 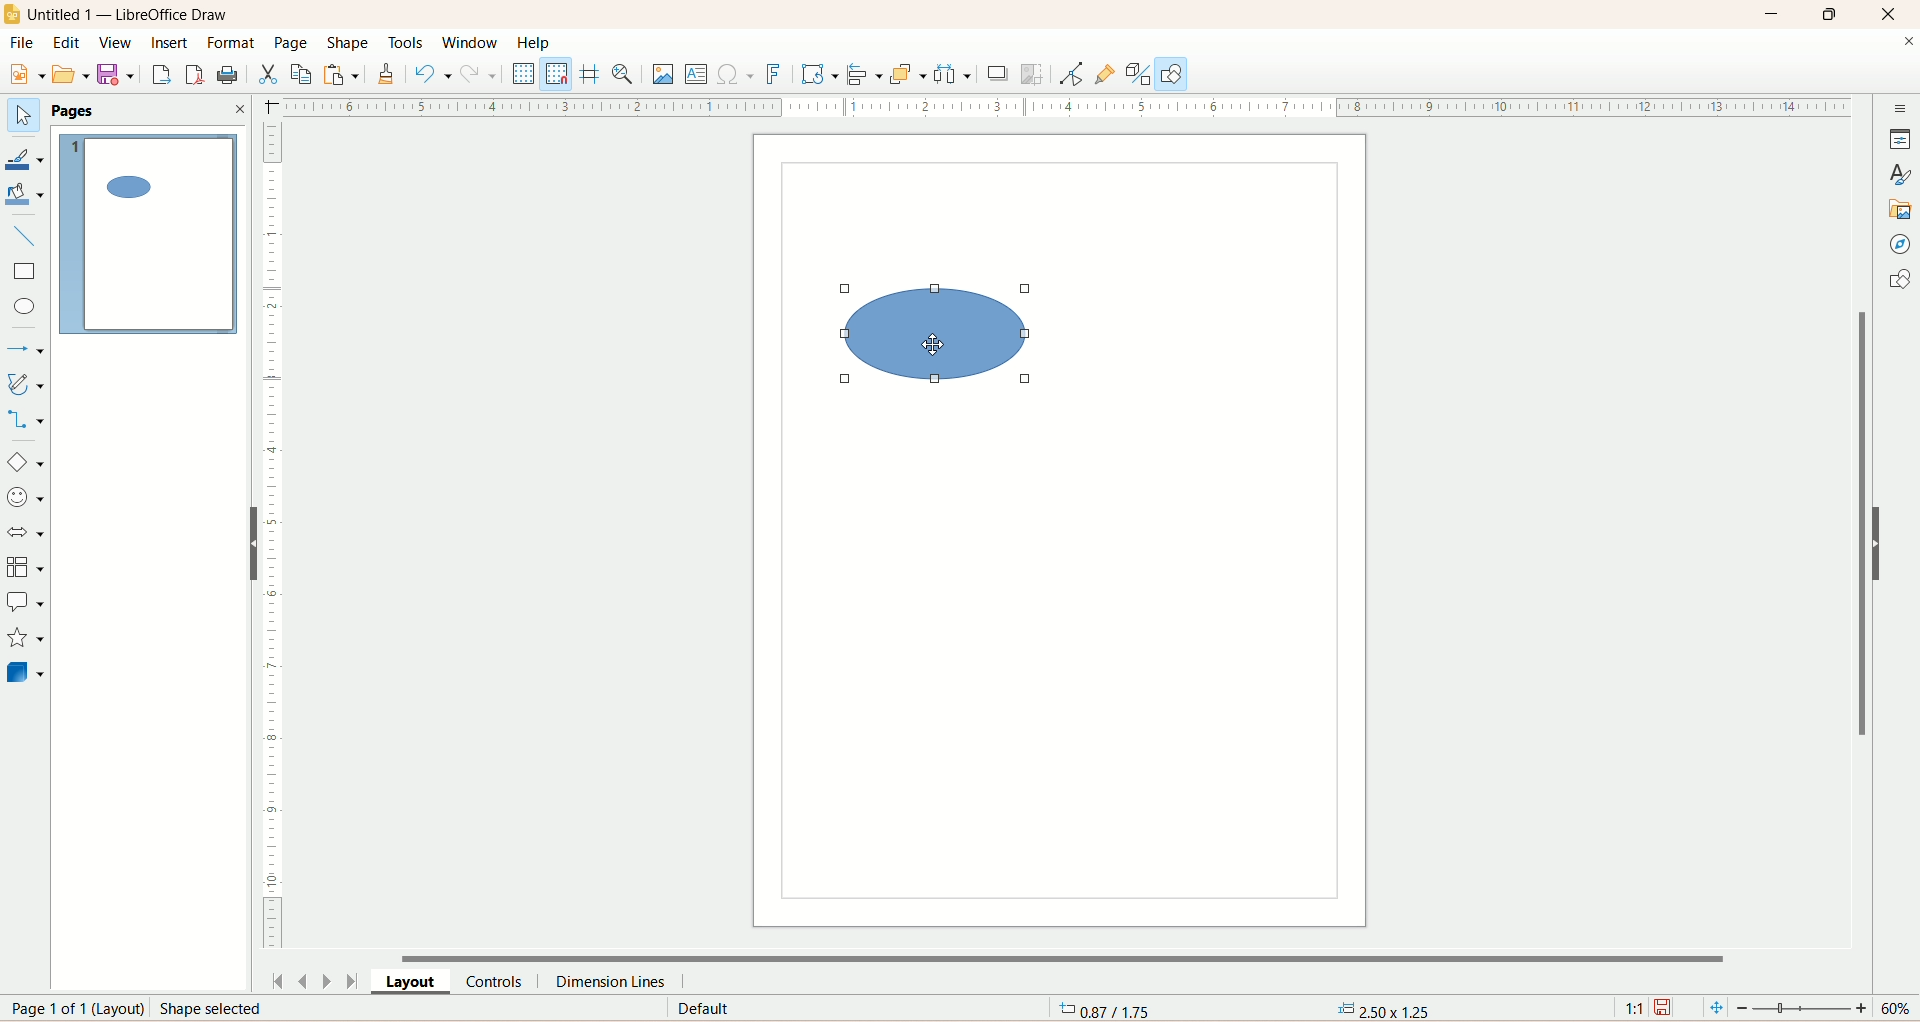 What do you see at coordinates (1175, 75) in the screenshot?
I see `draw function` at bounding box center [1175, 75].